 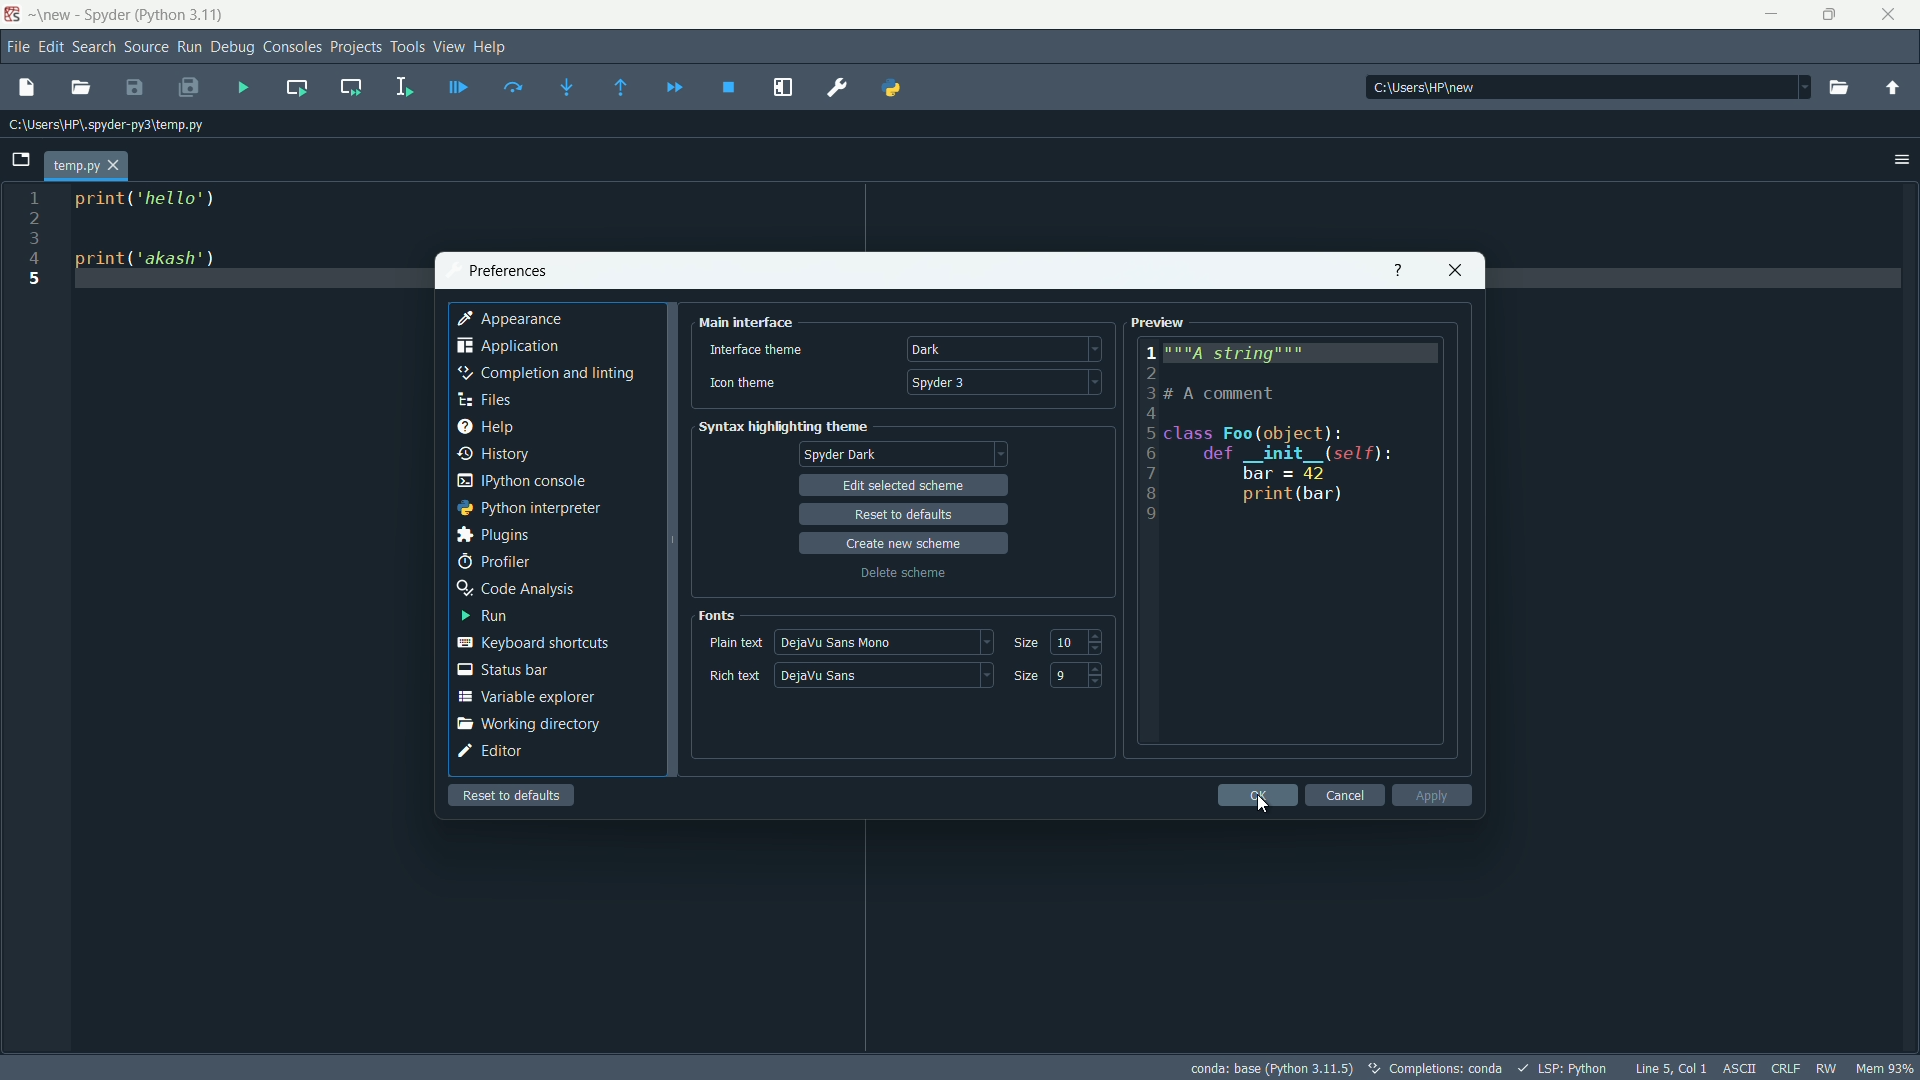 I want to click on plain text dropdown, so click(x=883, y=641).